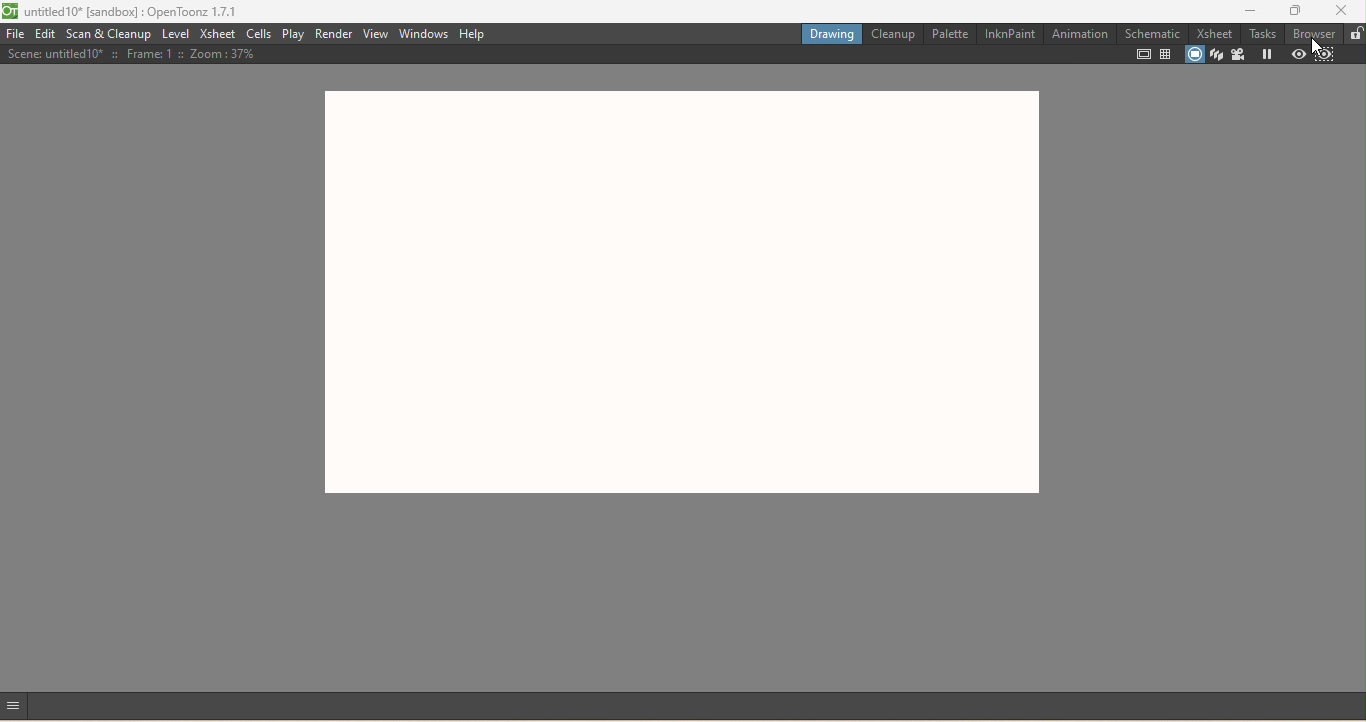 The height and width of the screenshot is (722, 1366). Describe the element at coordinates (890, 35) in the screenshot. I see `Cleanup` at that location.